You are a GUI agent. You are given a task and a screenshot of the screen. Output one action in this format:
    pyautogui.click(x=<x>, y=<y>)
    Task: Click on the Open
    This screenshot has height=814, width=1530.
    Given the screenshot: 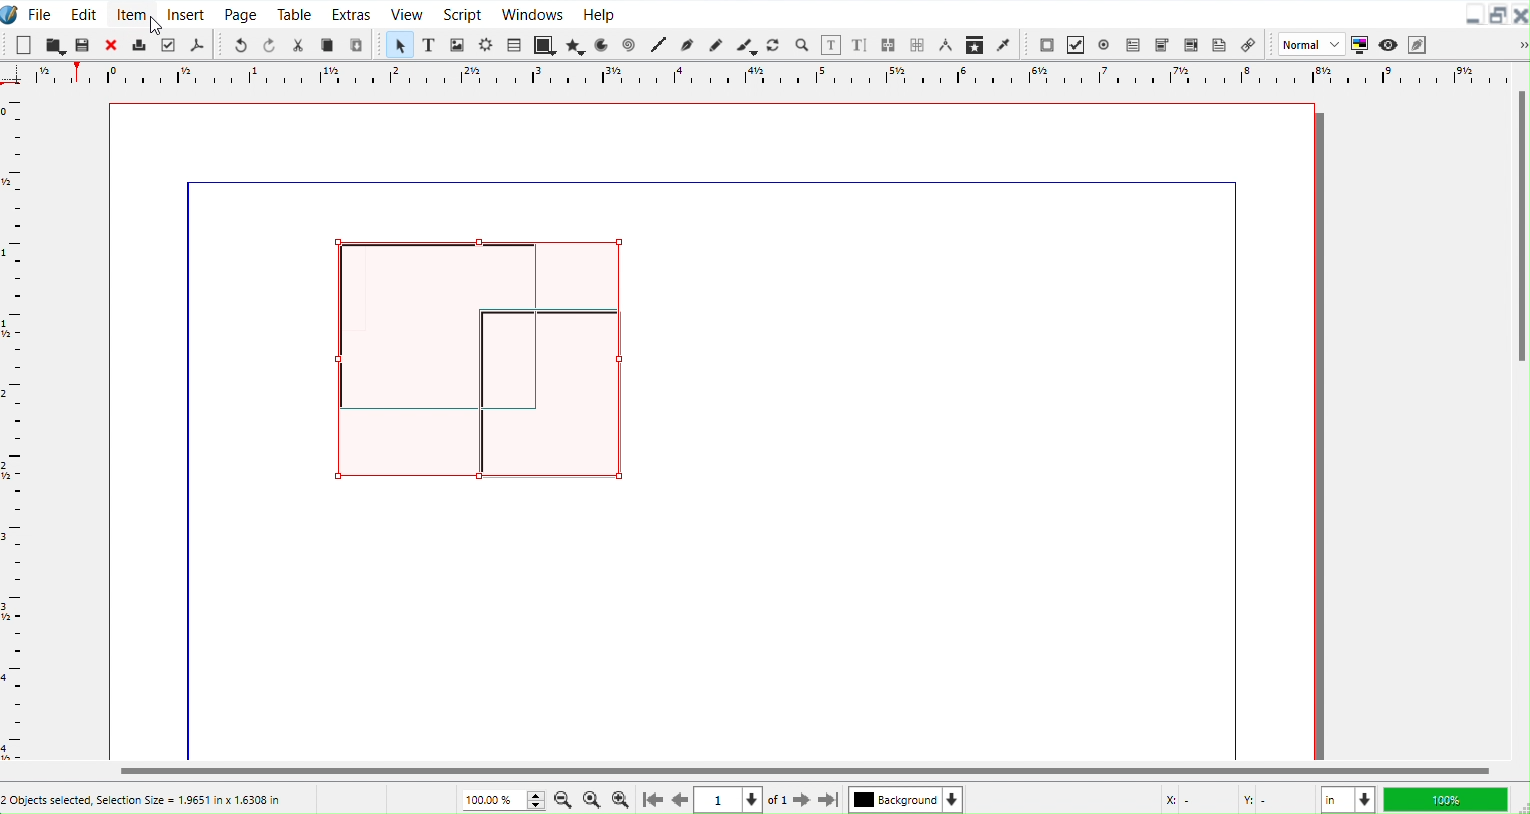 What is the action you would take?
    pyautogui.click(x=56, y=44)
    